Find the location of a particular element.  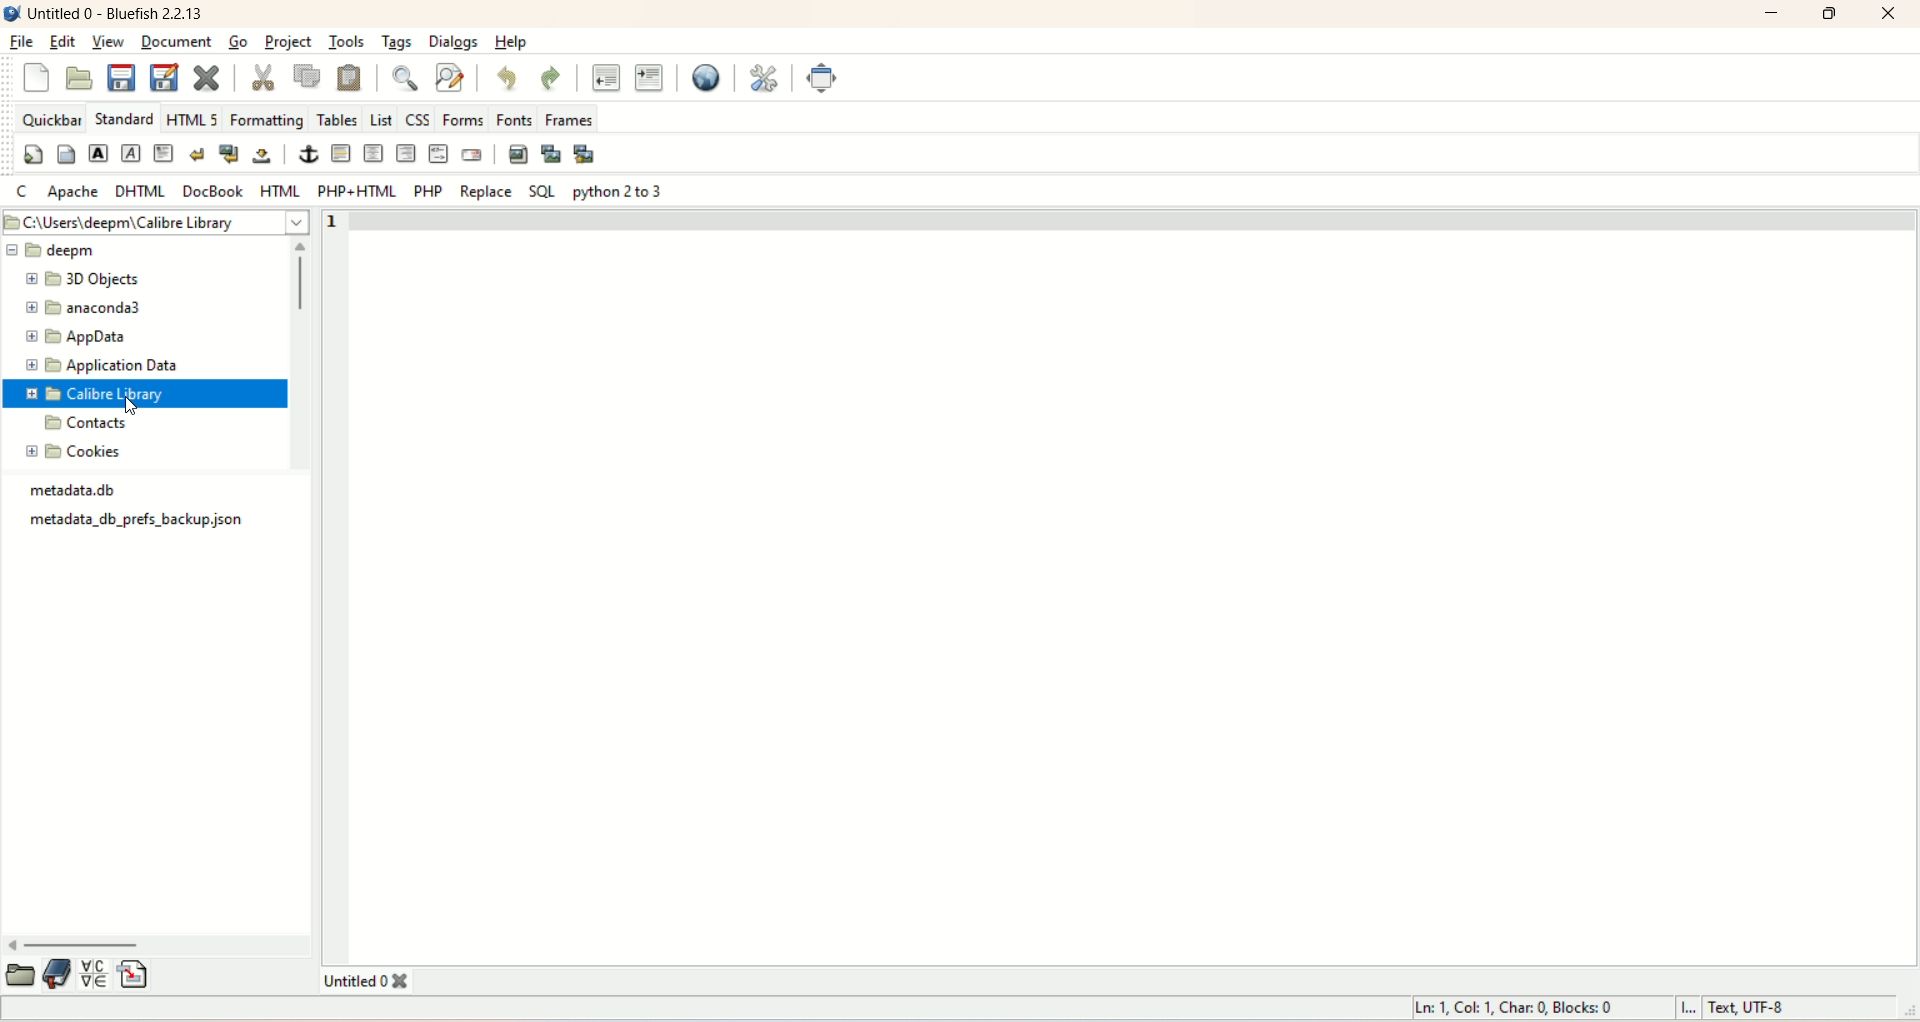

paste is located at coordinates (351, 79).